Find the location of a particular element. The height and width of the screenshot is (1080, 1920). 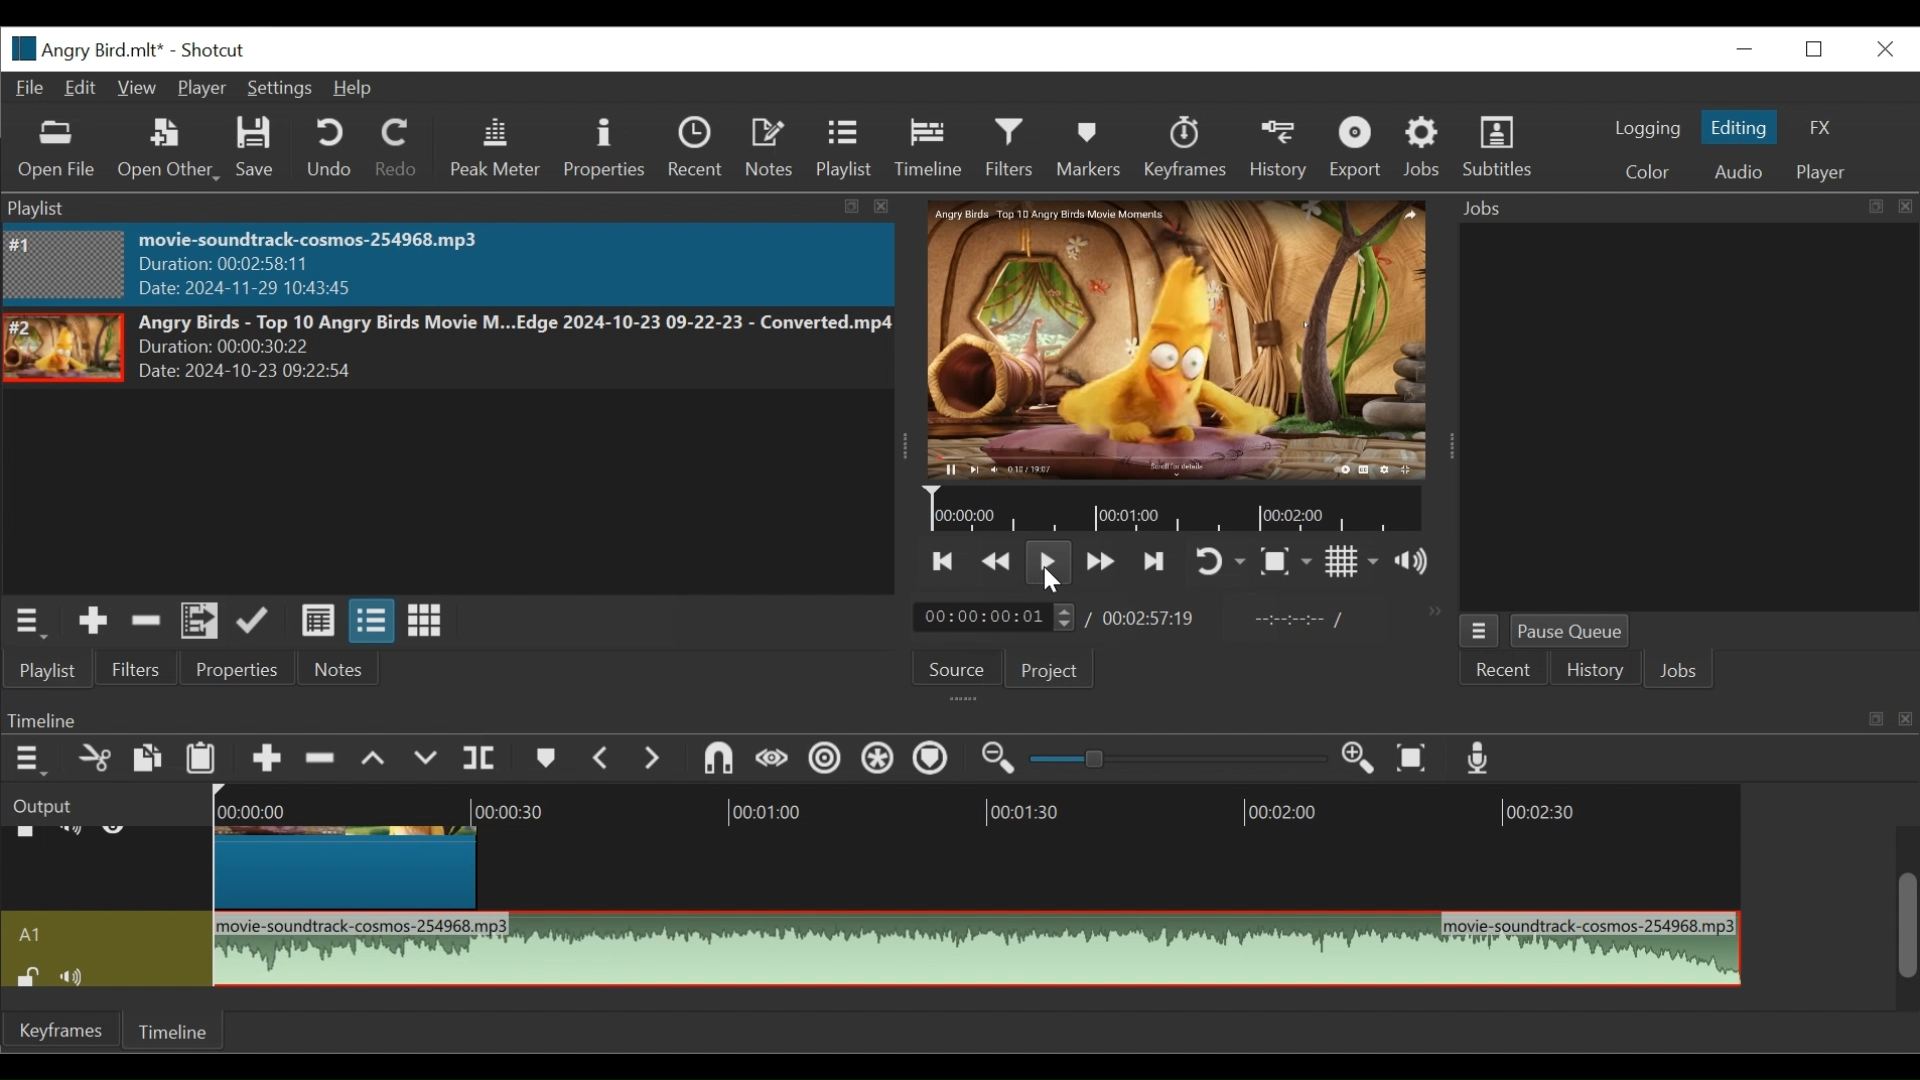

mute is located at coordinates (79, 975).